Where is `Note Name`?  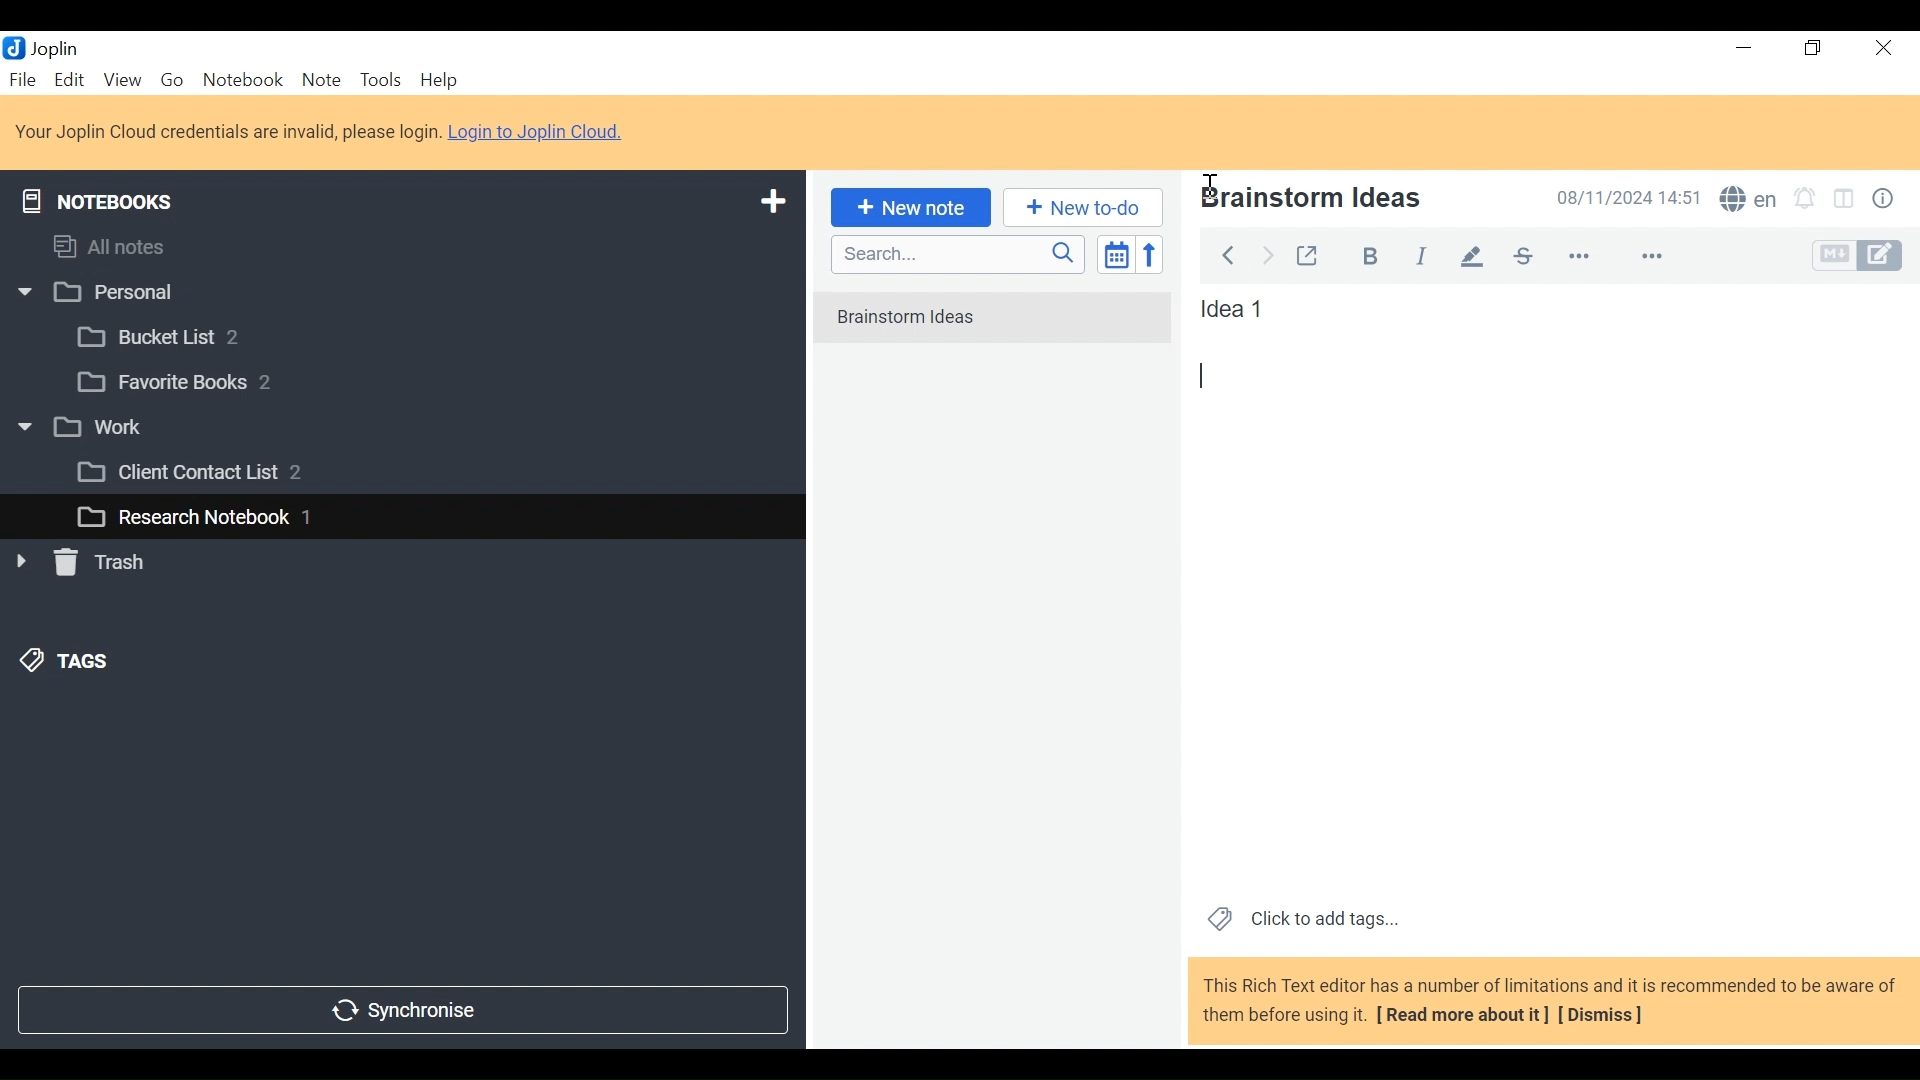
Note Name is located at coordinates (1353, 200).